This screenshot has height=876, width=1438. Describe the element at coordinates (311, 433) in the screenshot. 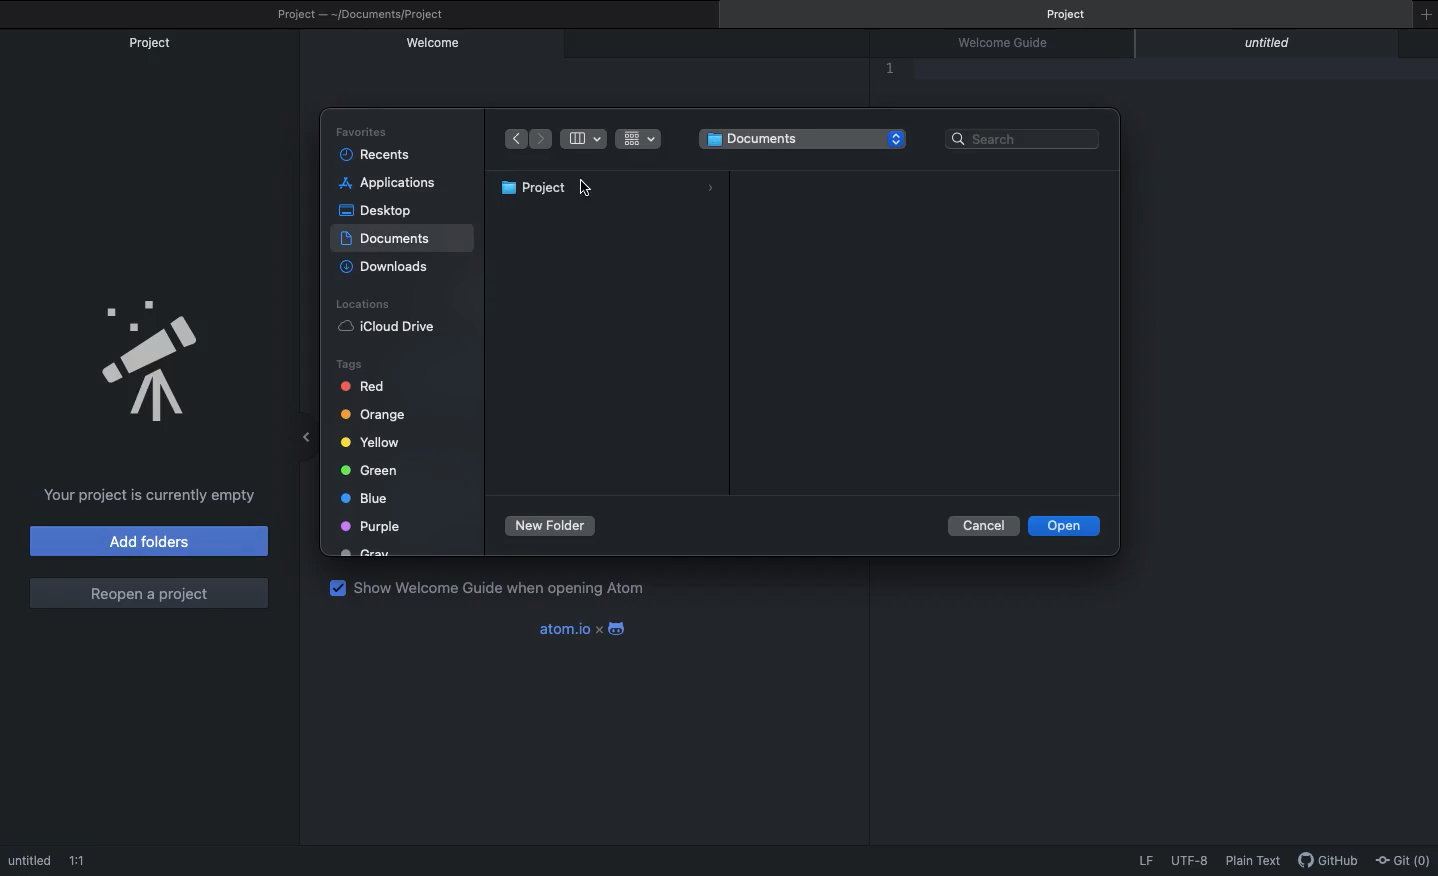

I see `Minimize` at that location.